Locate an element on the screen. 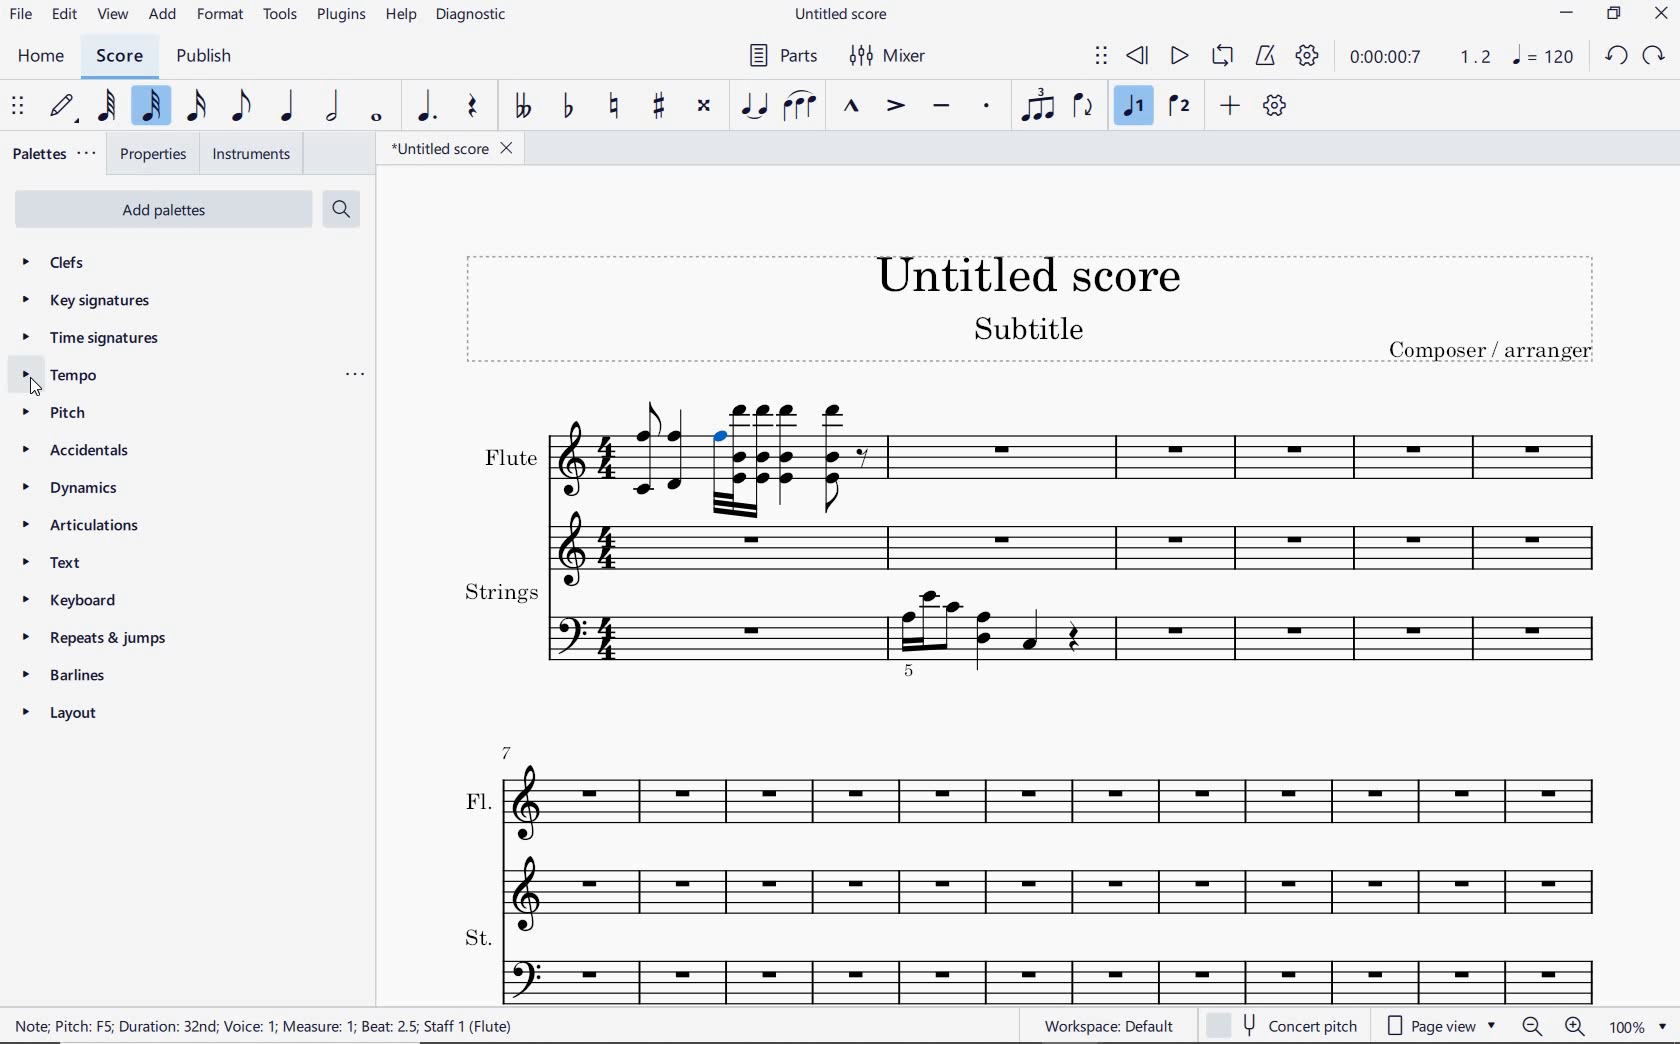 Image resolution: width=1680 pixels, height=1044 pixels. view is located at coordinates (114, 16).